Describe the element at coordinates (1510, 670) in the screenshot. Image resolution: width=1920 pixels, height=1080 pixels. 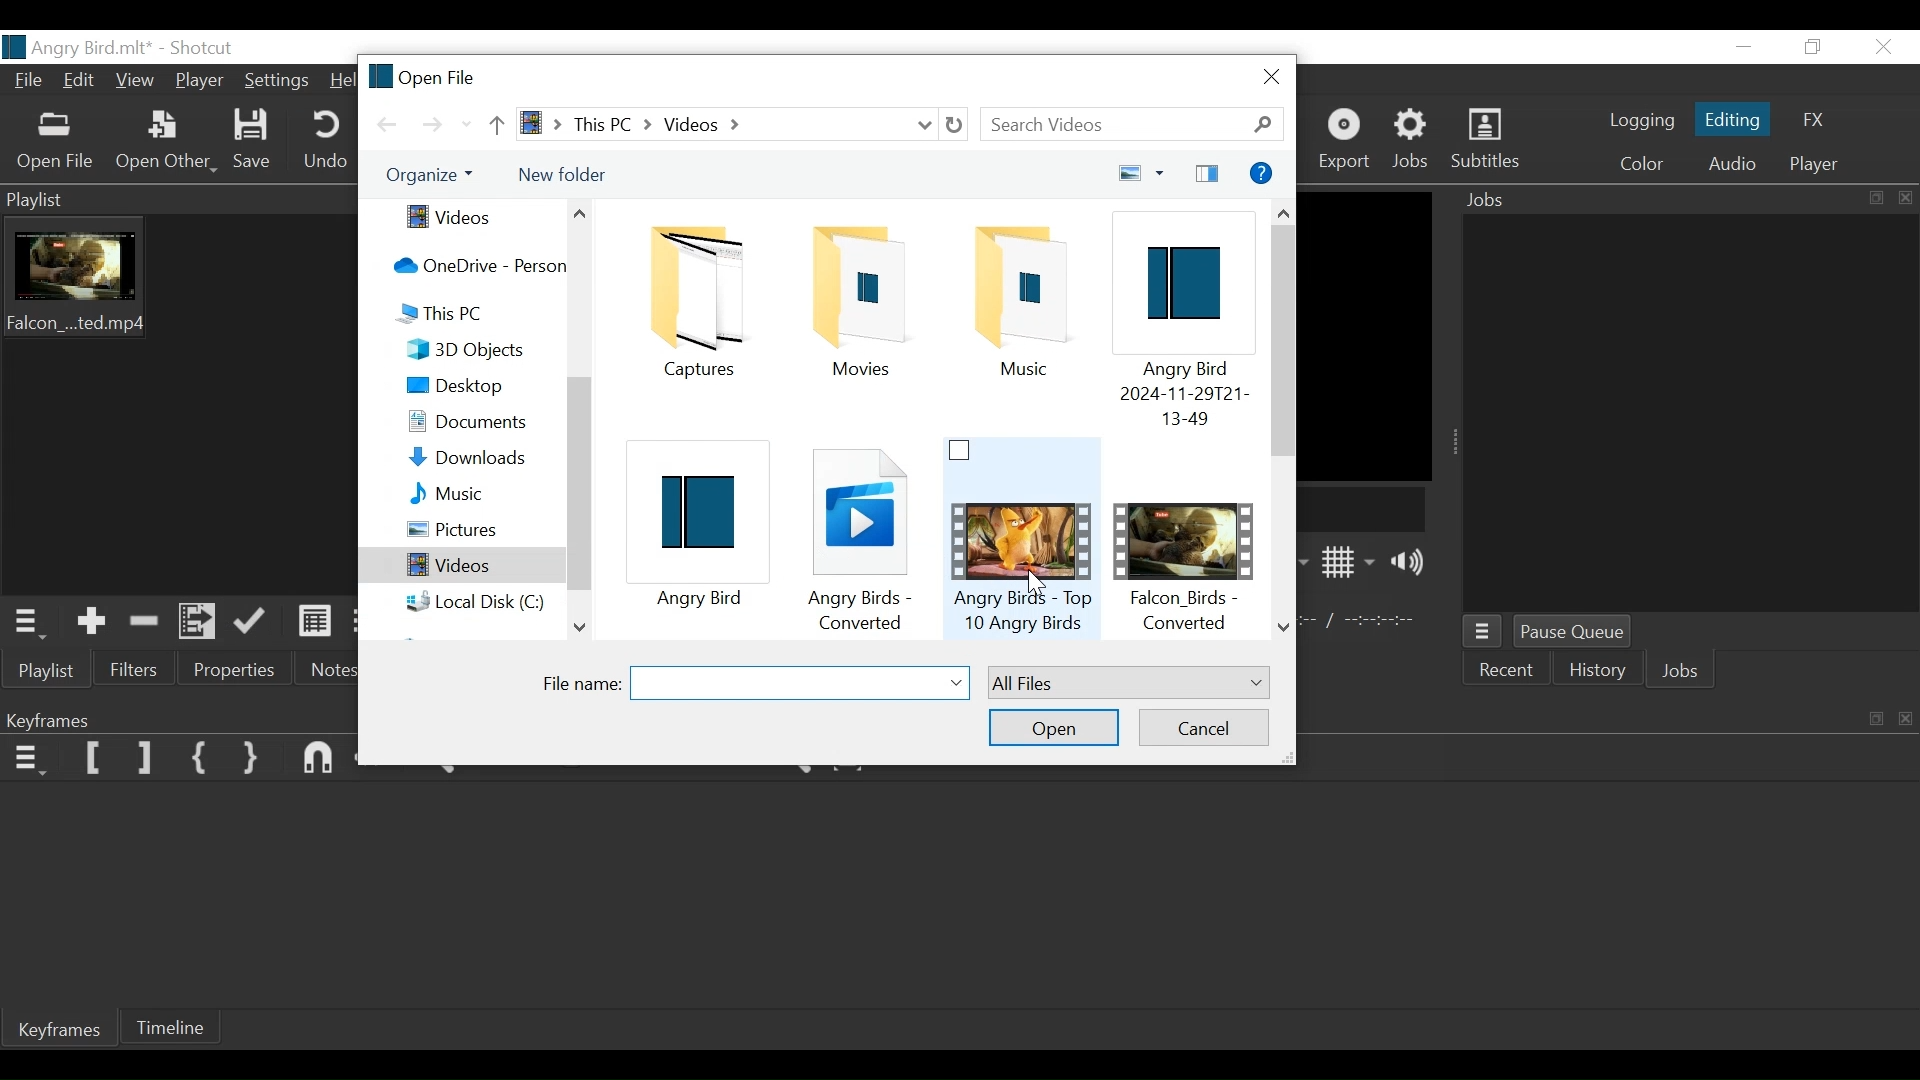
I see `Recent` at that location.